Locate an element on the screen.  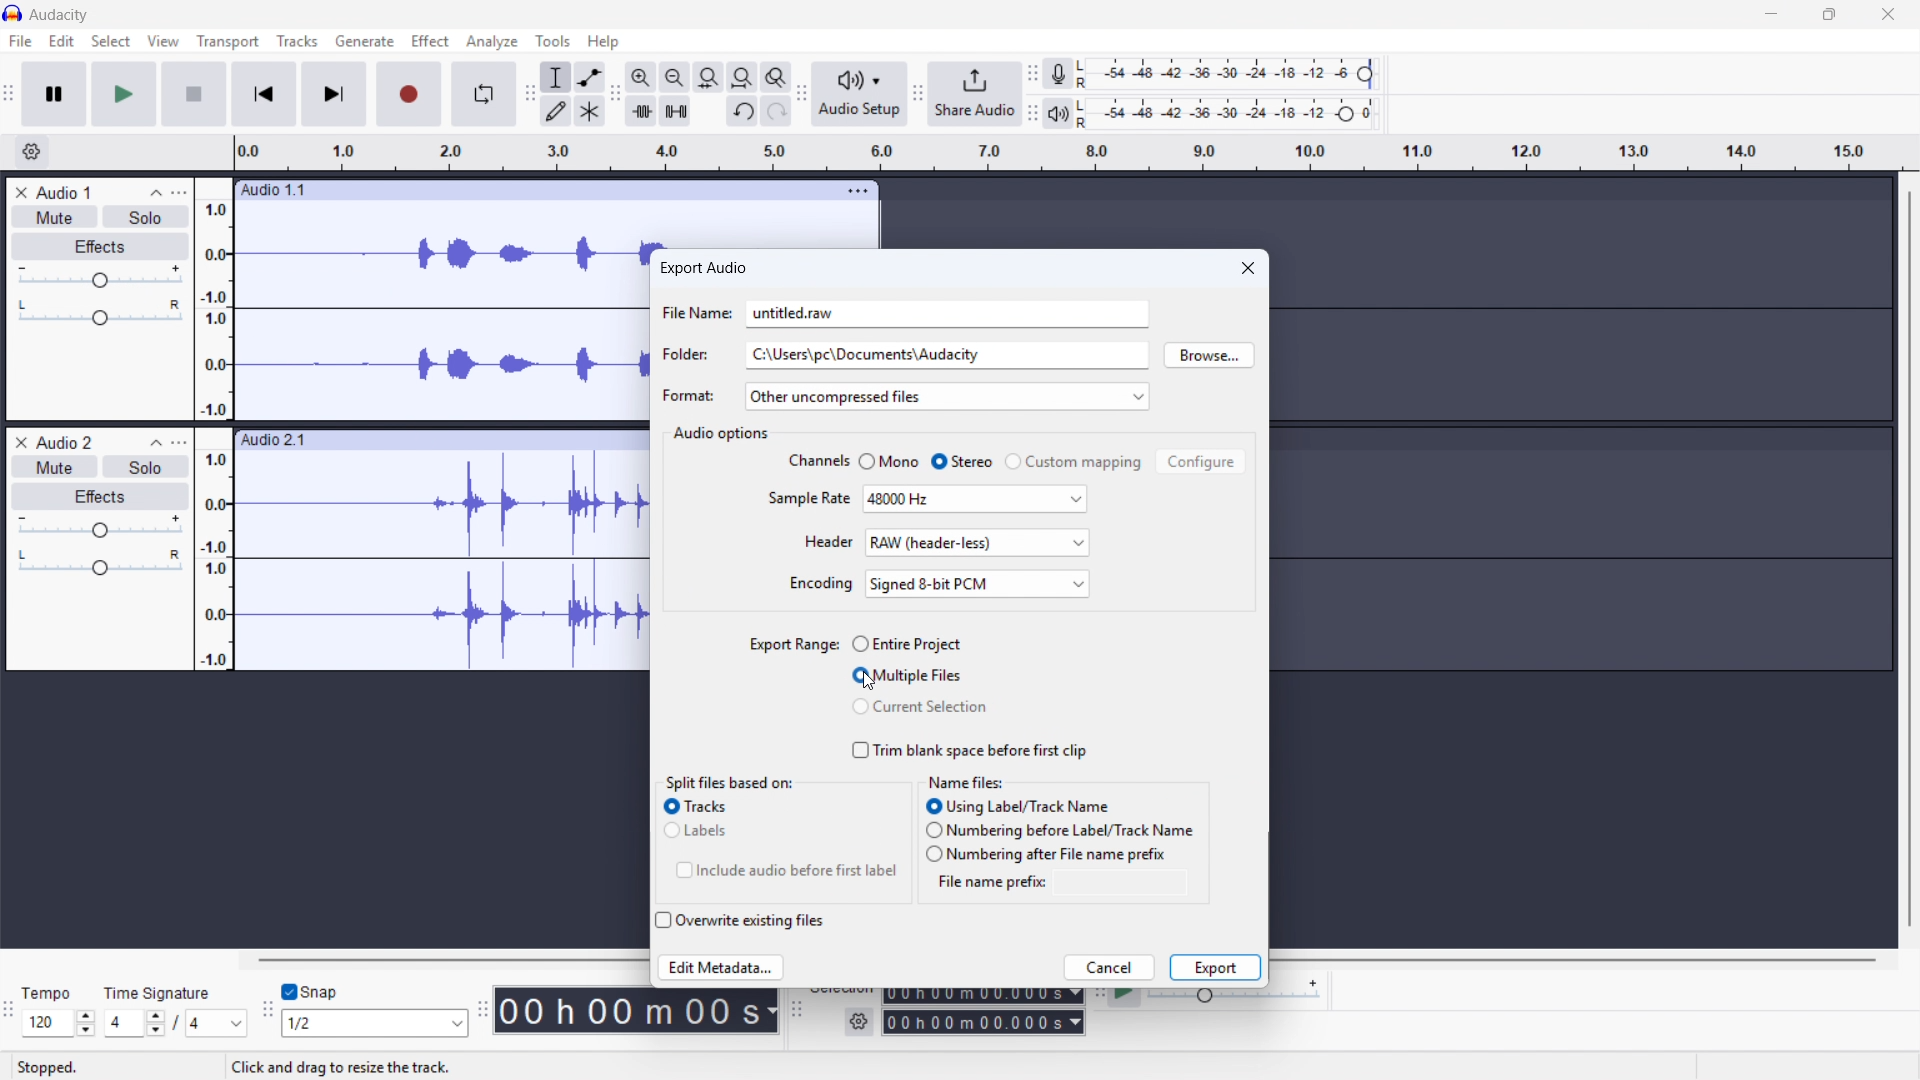
Timeline  is located at coordinates (1069, 153).